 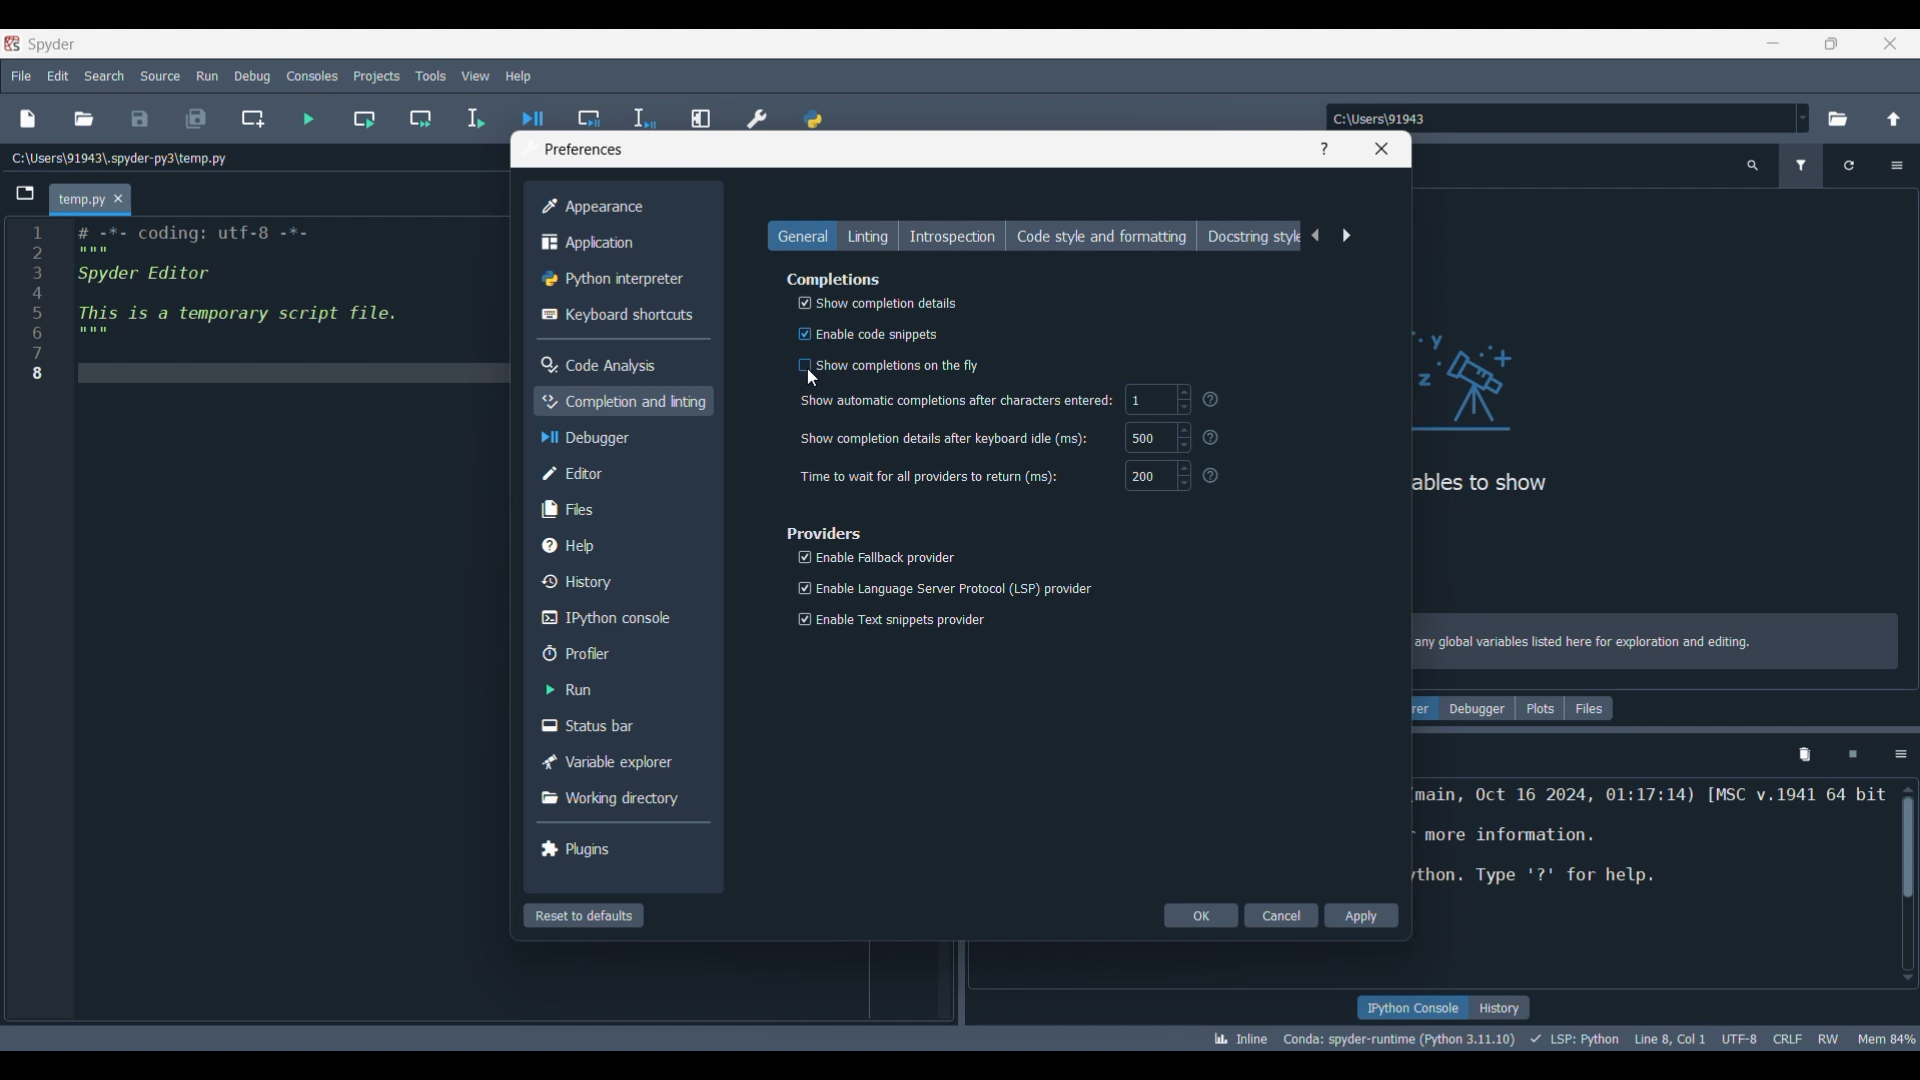 I want to click on Debugger, so click(x=1477, y=708).